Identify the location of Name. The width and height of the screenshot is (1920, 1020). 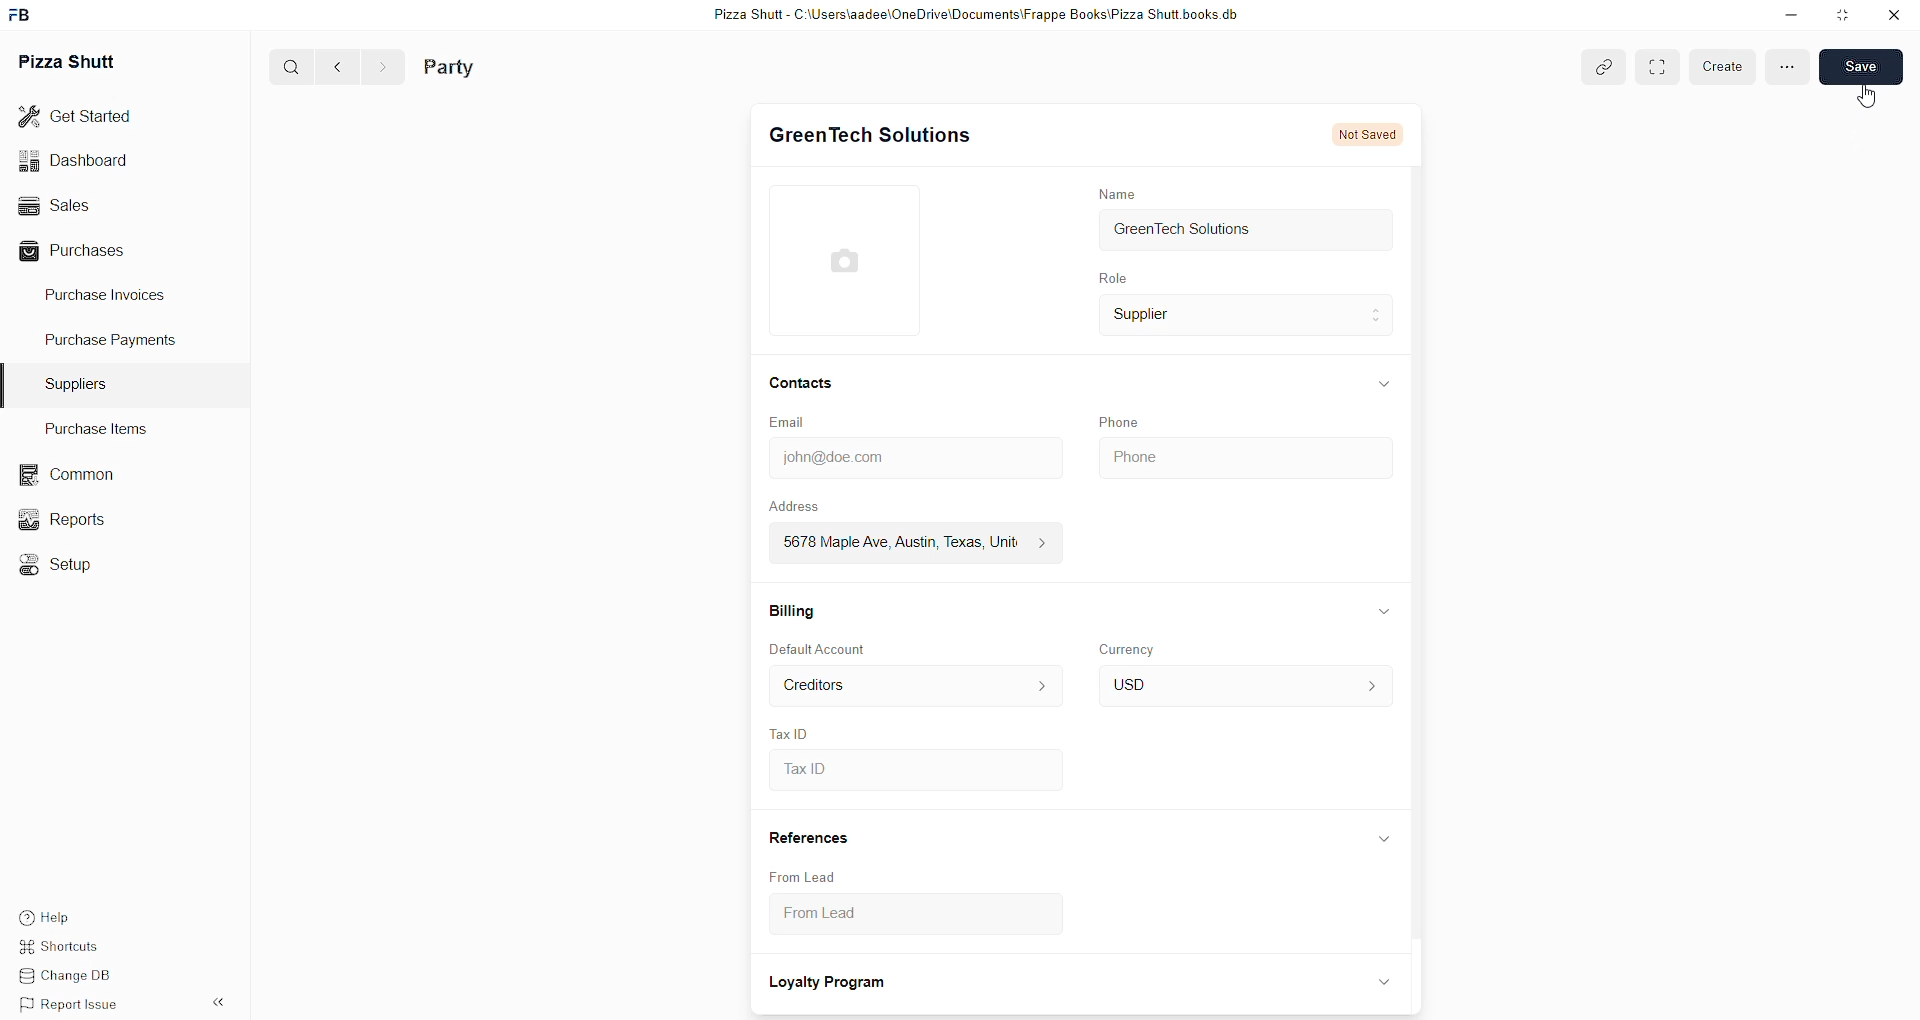
(1116, 193).